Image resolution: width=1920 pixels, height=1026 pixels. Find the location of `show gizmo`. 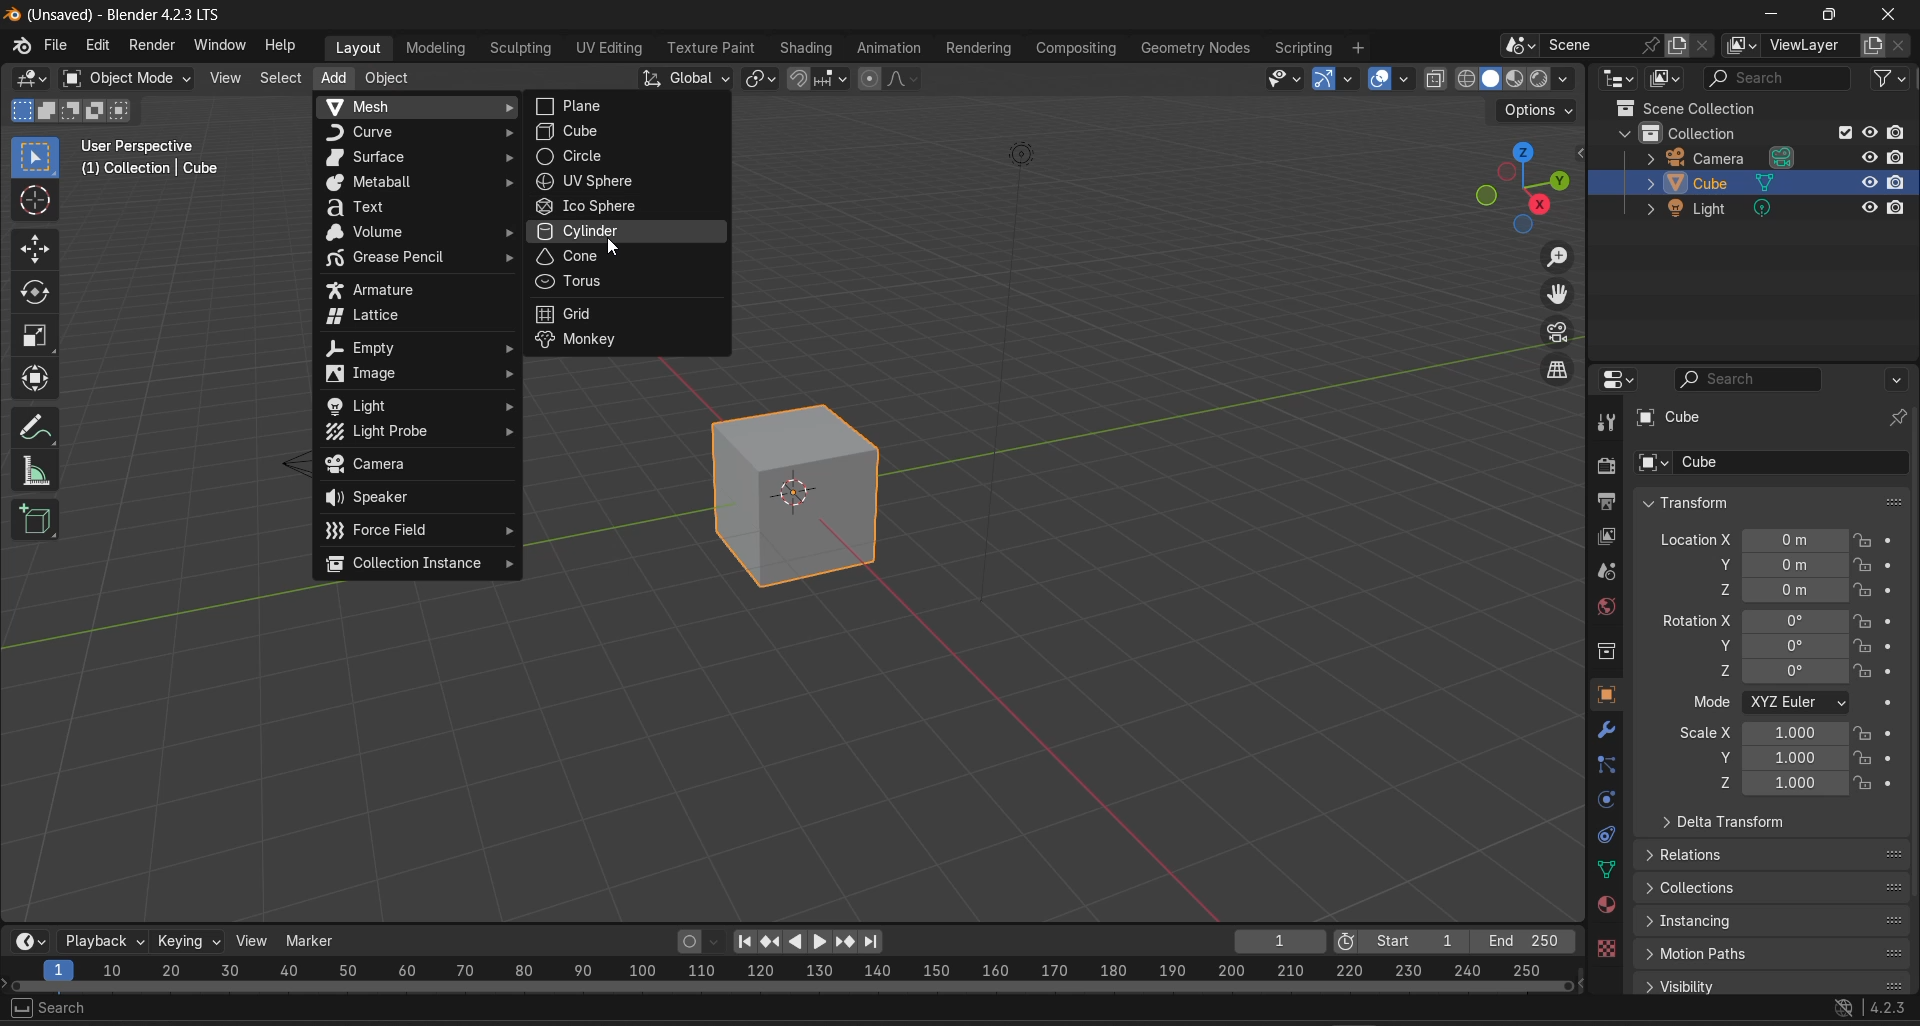

show gizmo is located at coordinates (1322, 79).